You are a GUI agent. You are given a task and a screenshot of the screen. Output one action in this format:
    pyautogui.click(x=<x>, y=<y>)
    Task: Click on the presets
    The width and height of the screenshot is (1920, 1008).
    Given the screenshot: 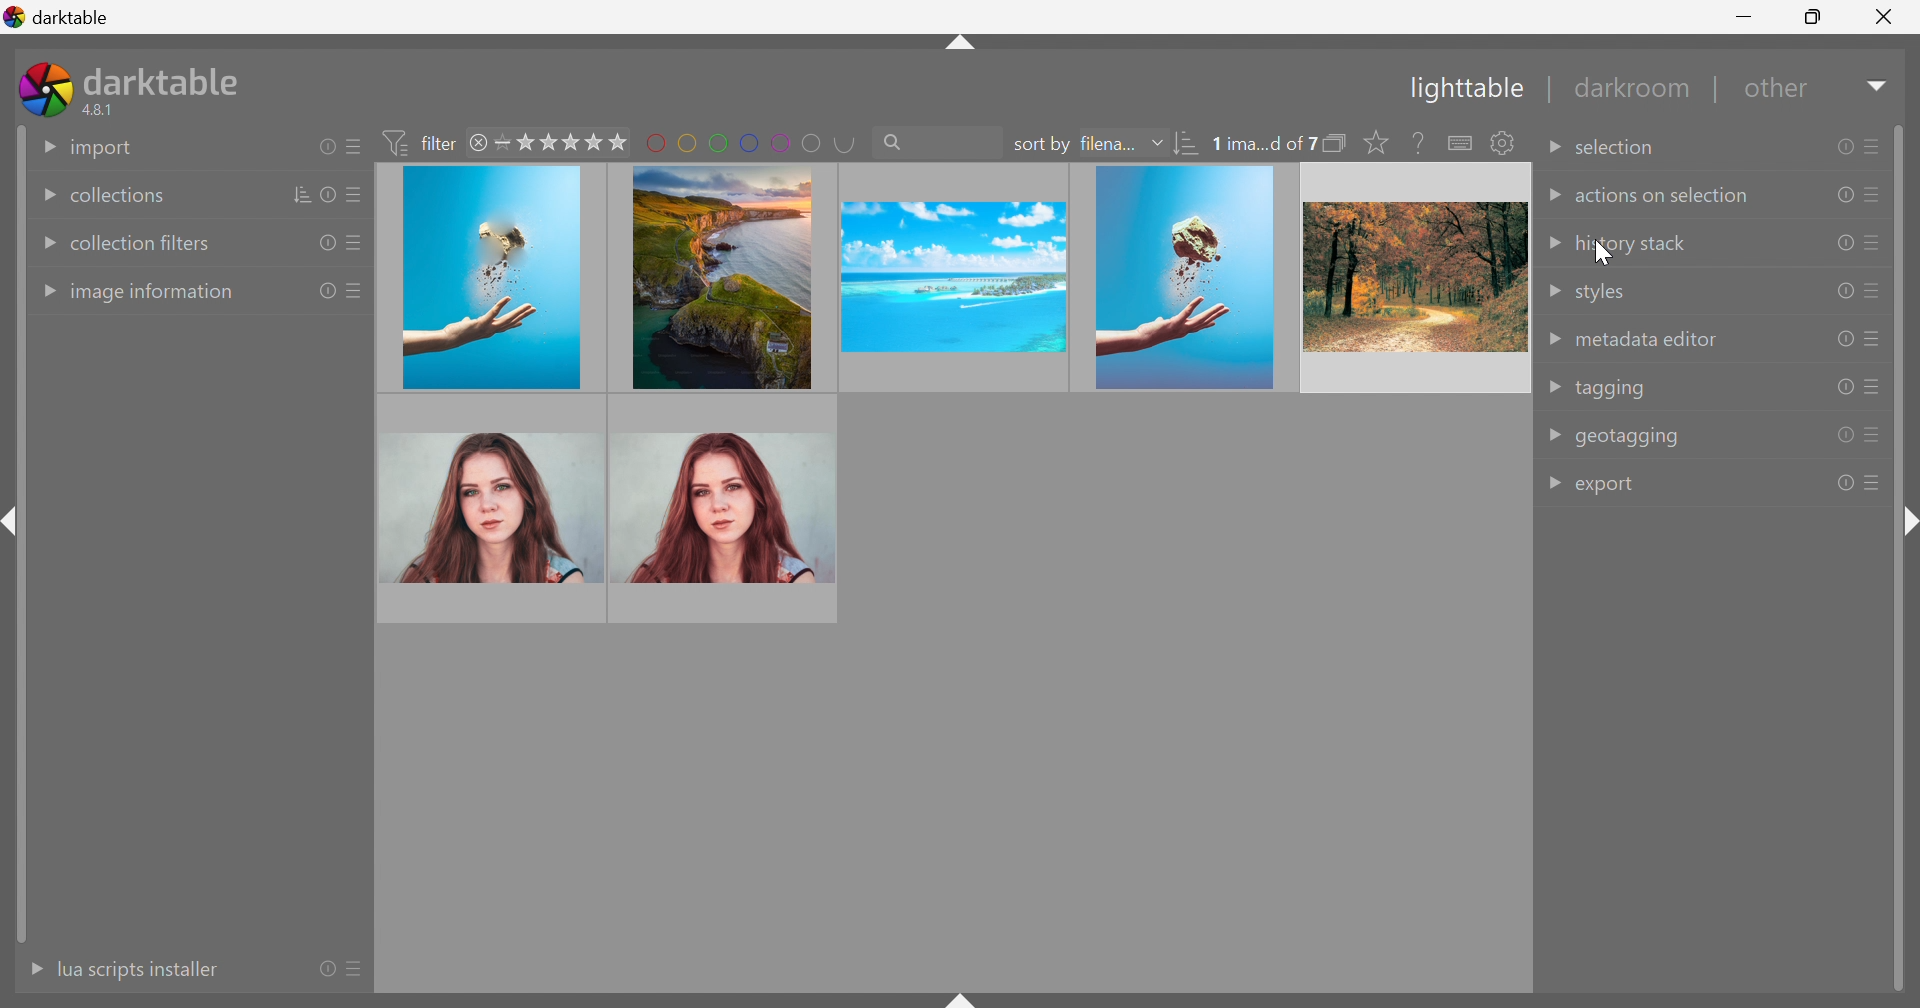 What is the action you would take?
    pyautogui.click(x=1875, y=485)
    